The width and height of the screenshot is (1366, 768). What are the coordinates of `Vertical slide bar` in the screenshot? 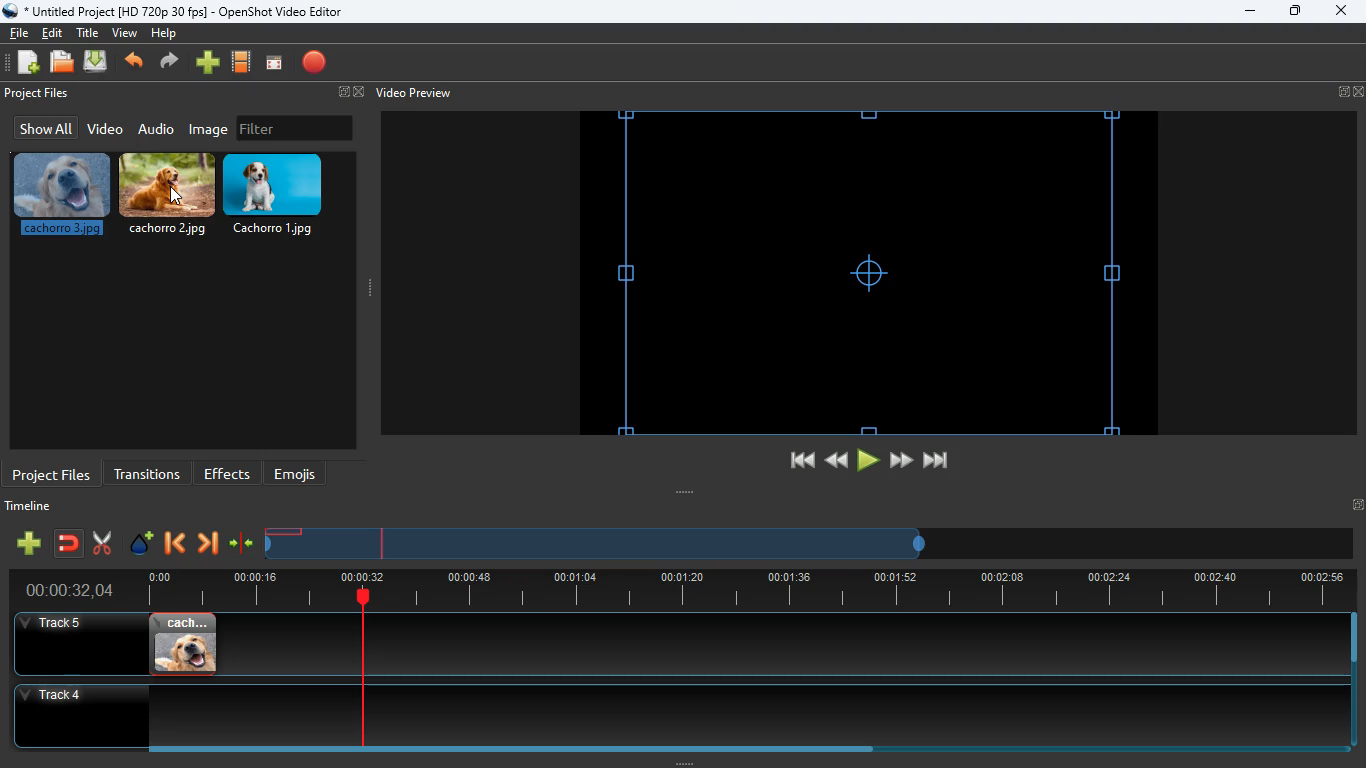 It's located at (1354, 680).